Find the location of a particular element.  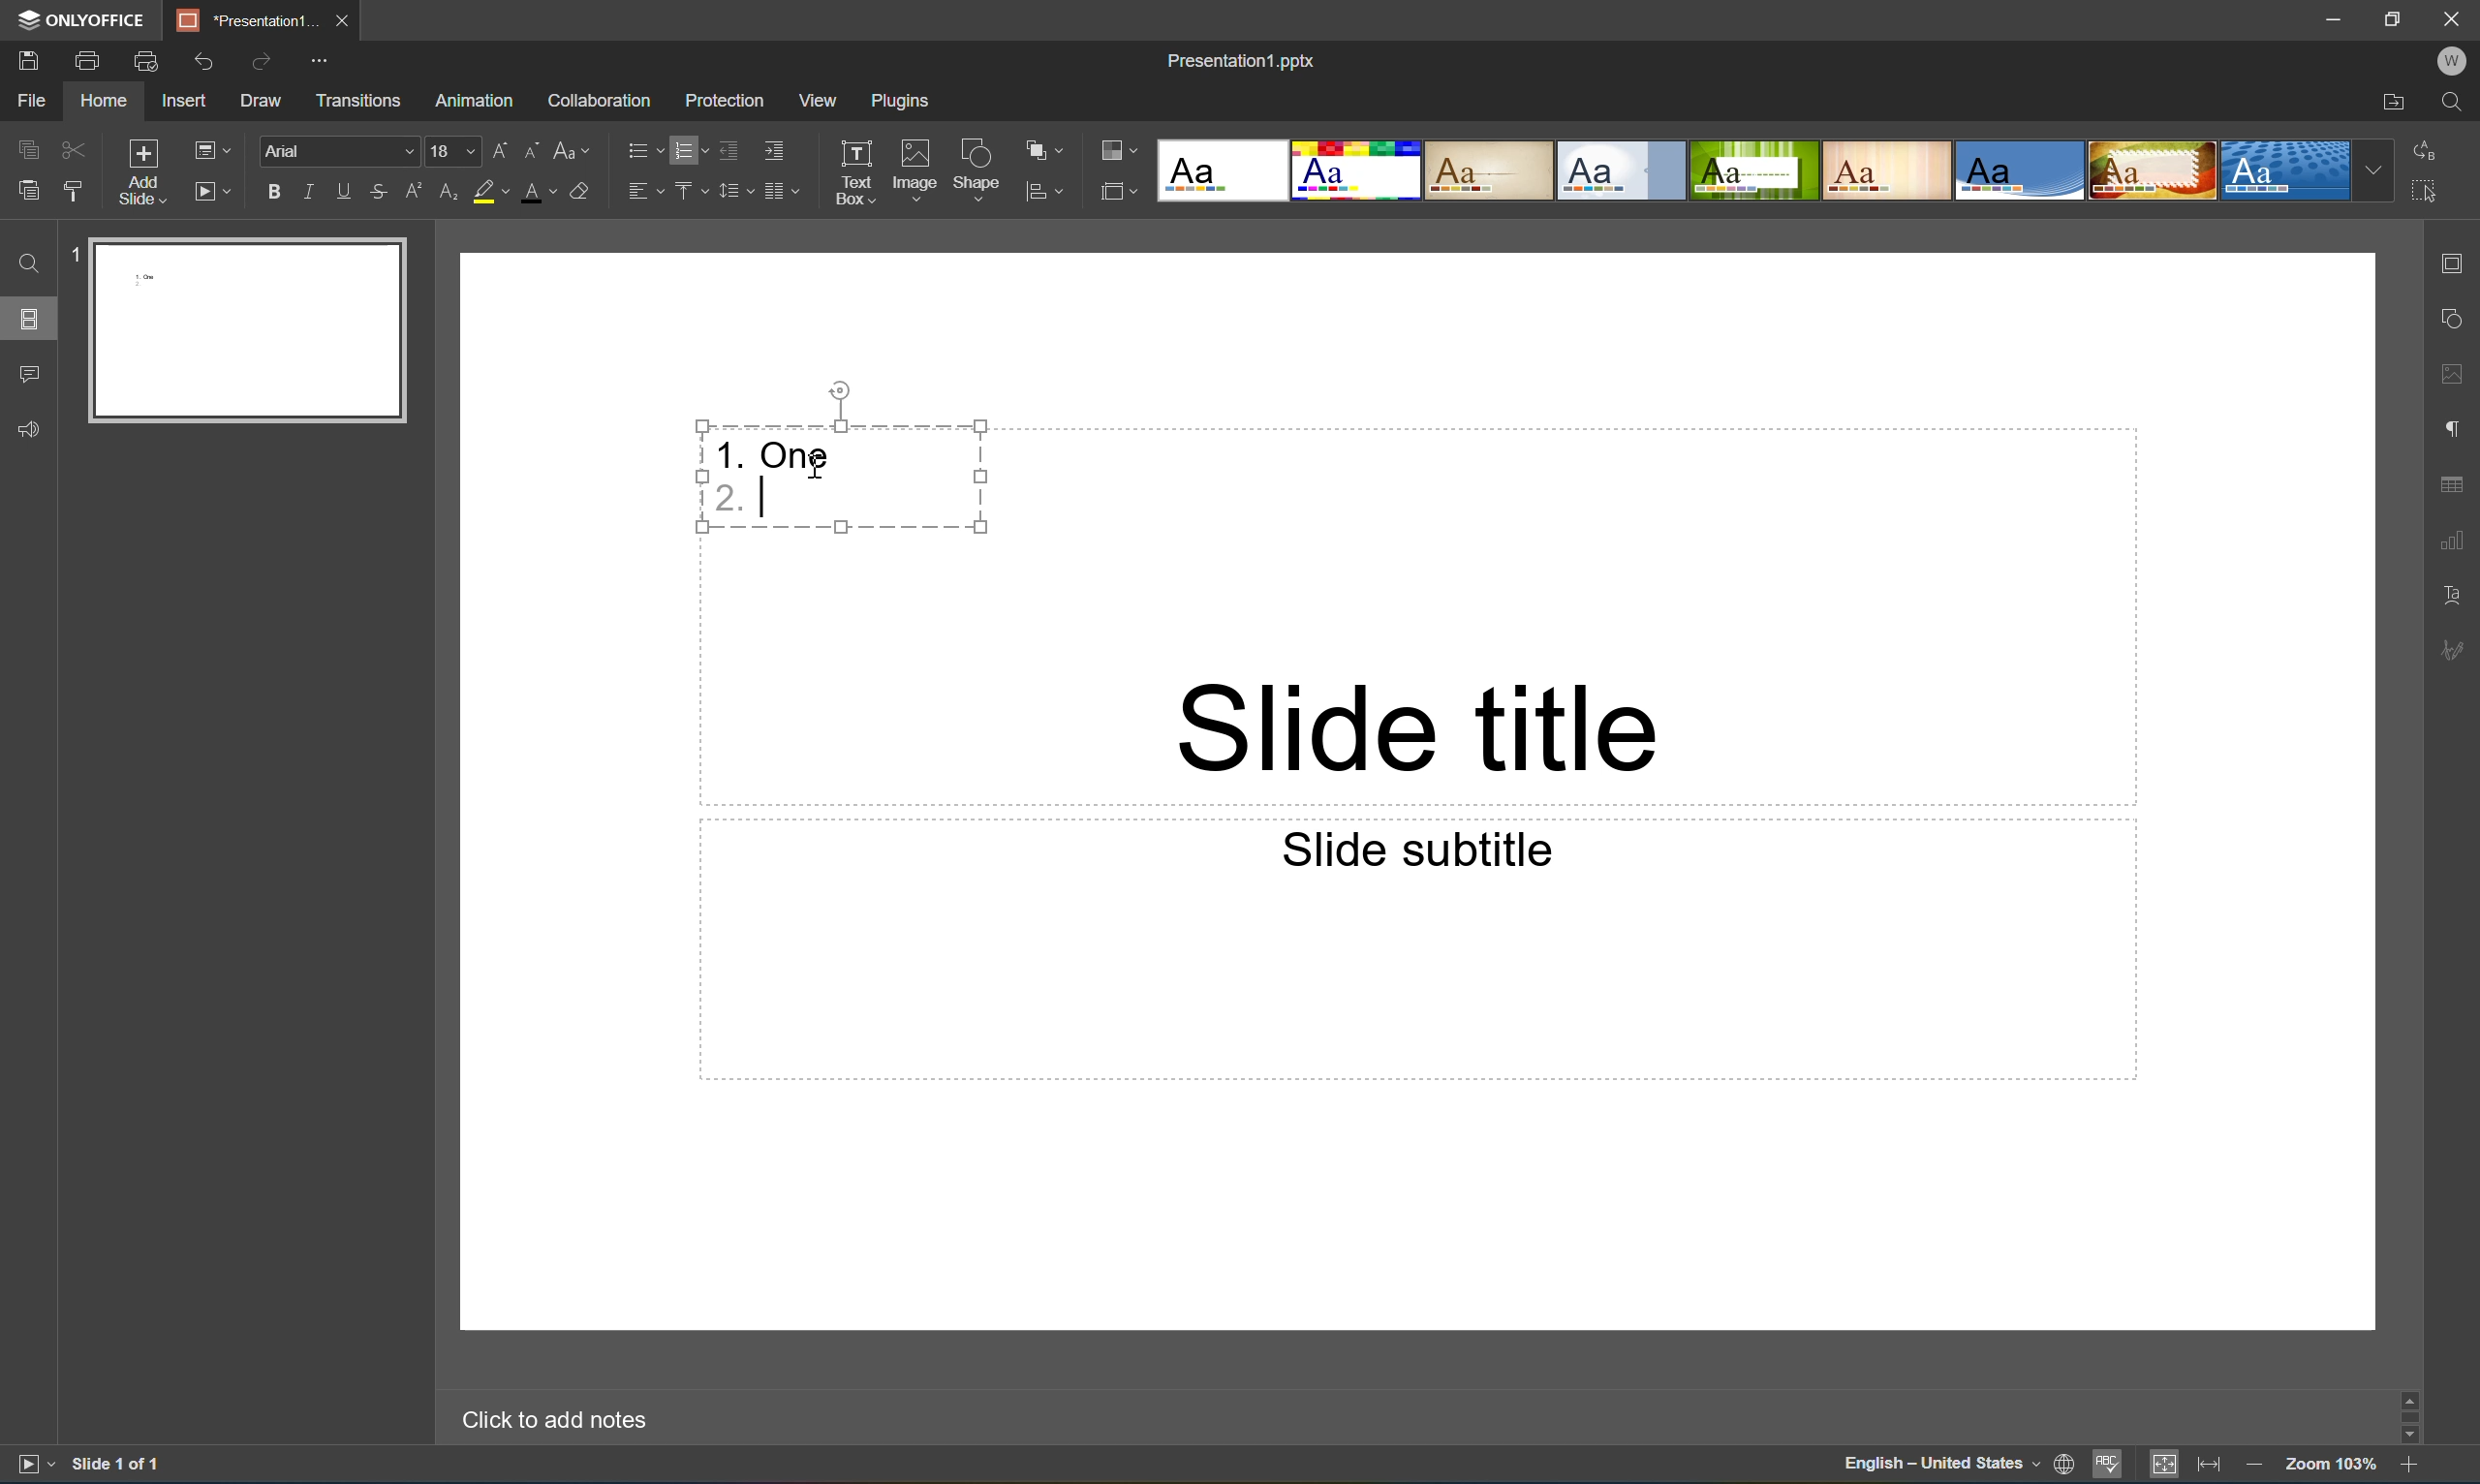

Insert is located at coordinates (183, 100).